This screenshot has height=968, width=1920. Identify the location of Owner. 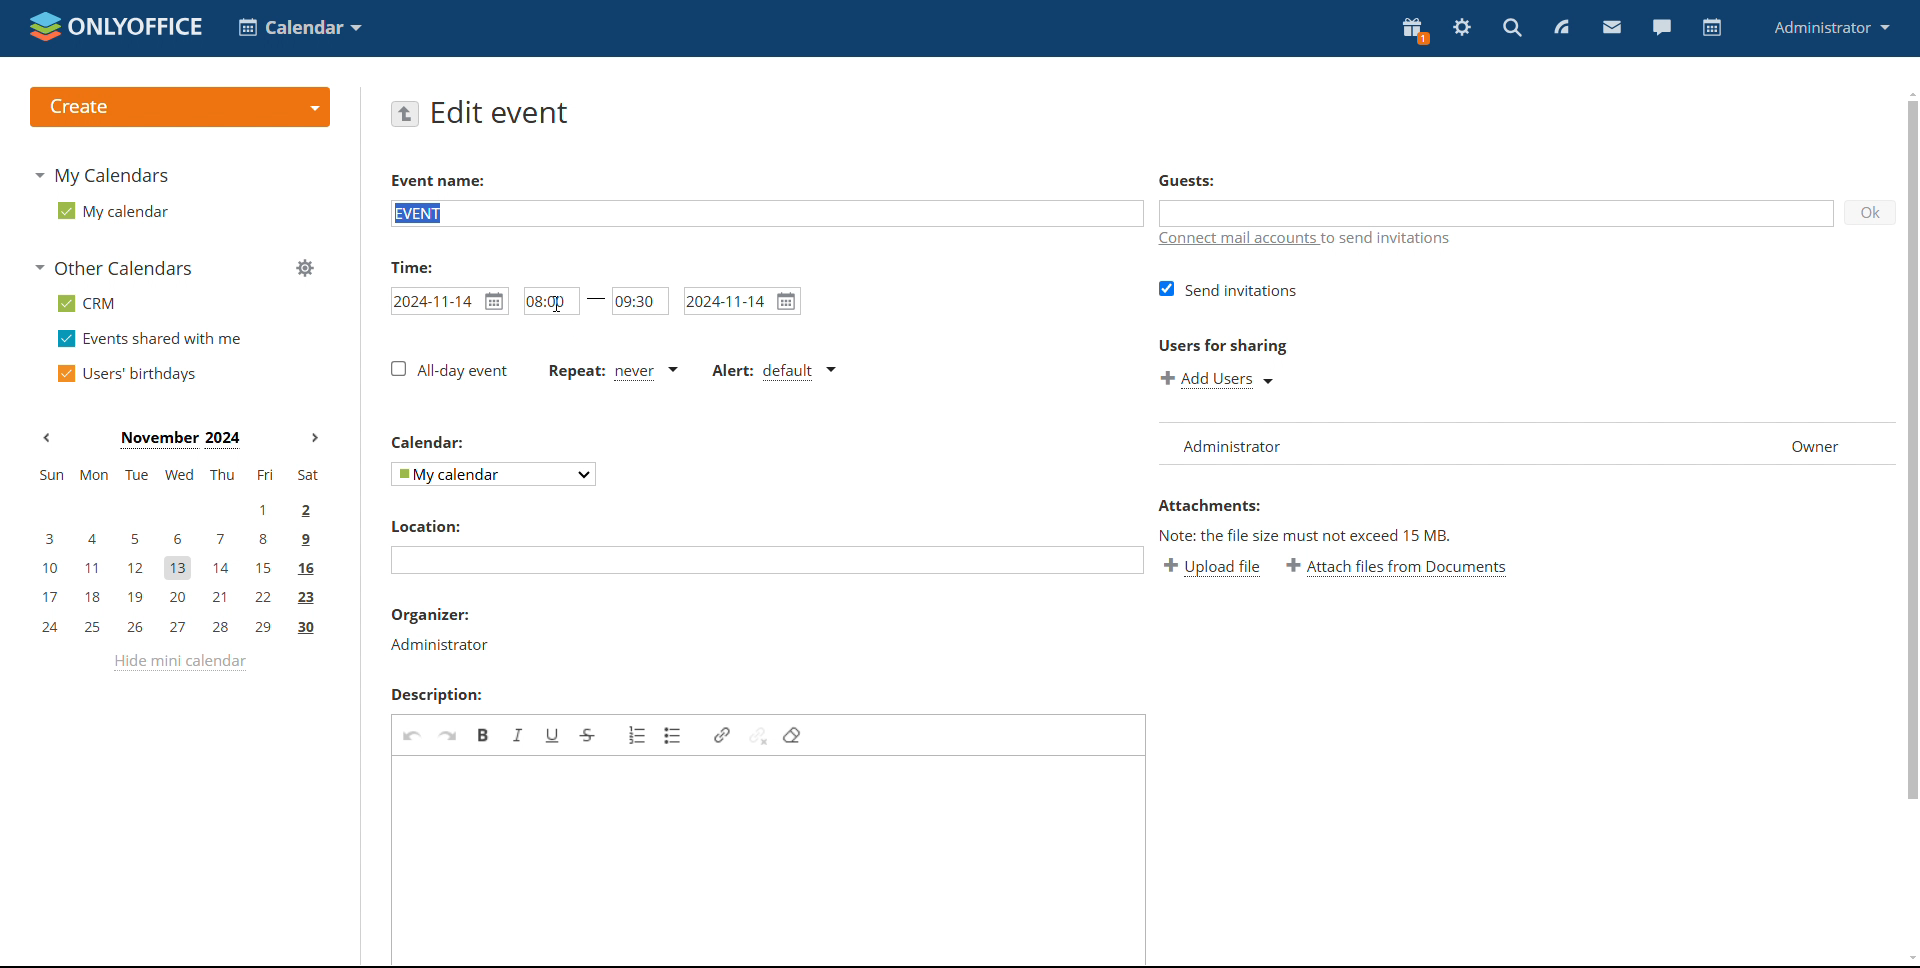
(1823, 445).